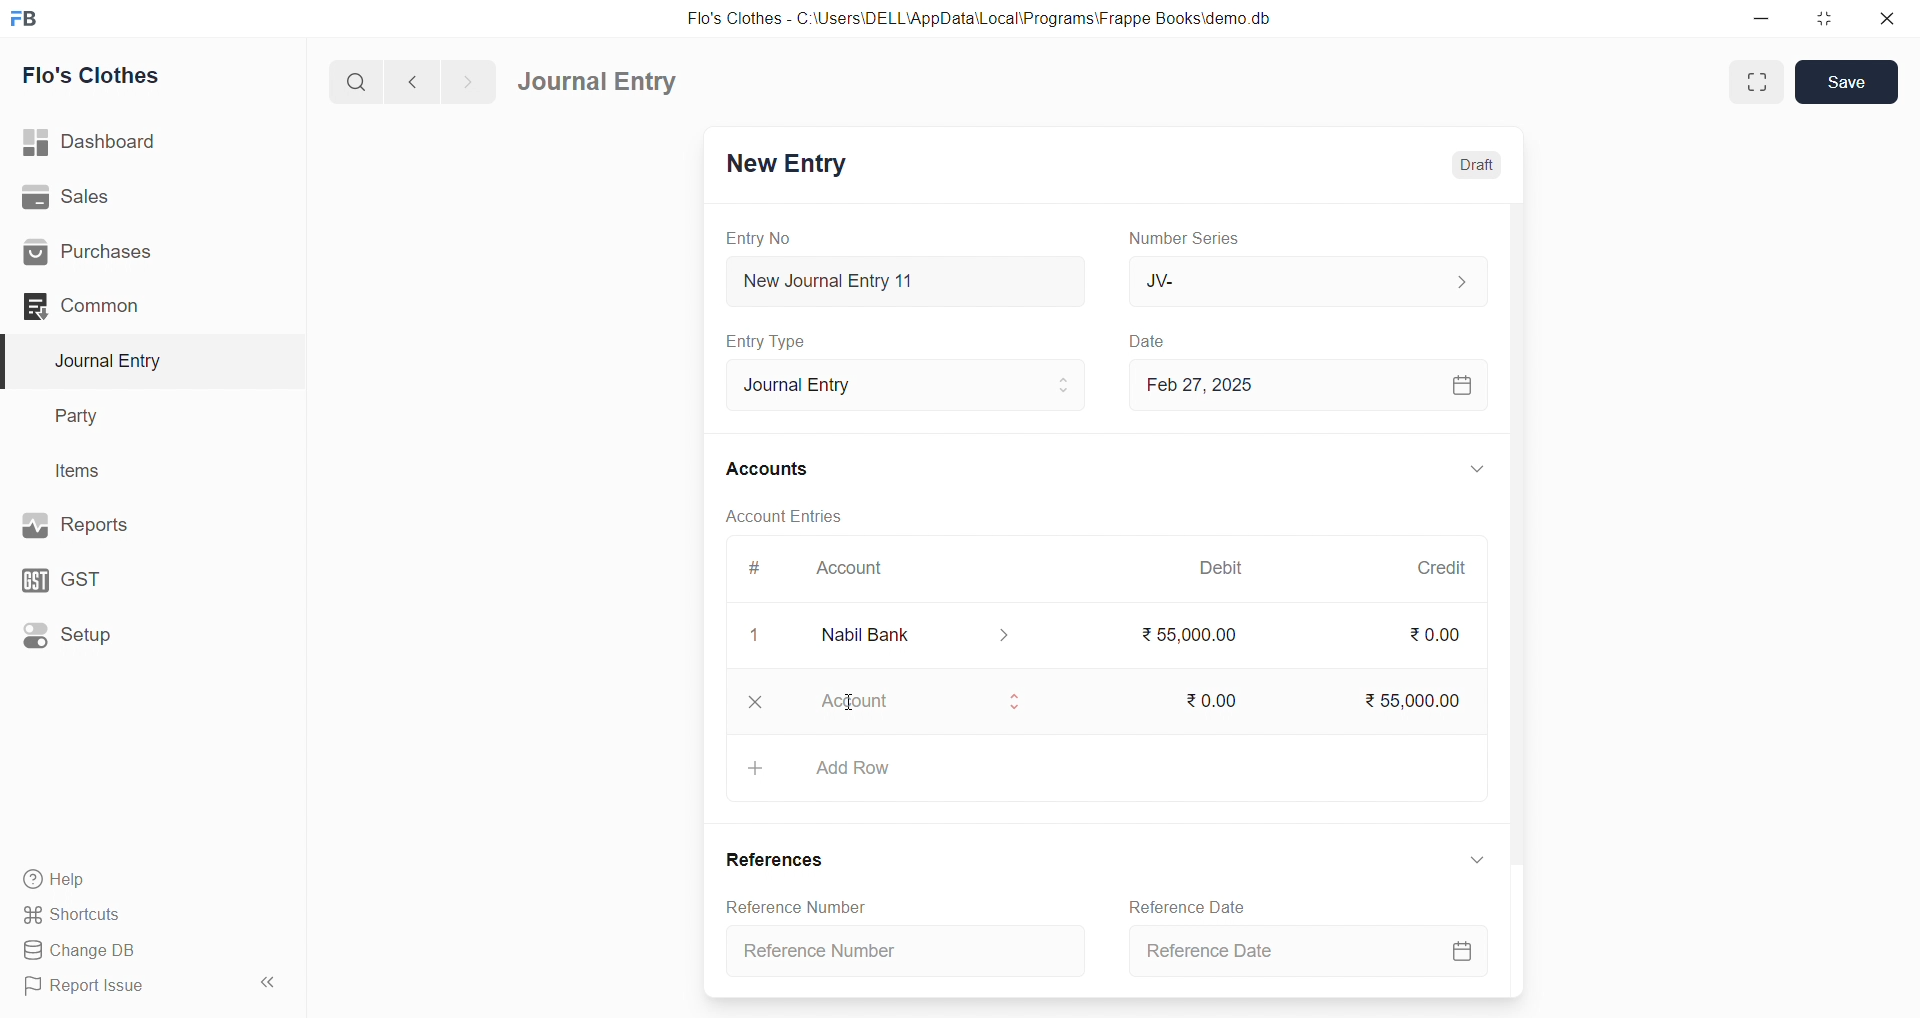  What do you see at coordinates (118, 525) in the screenshot?
I see `Reports` at bounding box center [118, 525].